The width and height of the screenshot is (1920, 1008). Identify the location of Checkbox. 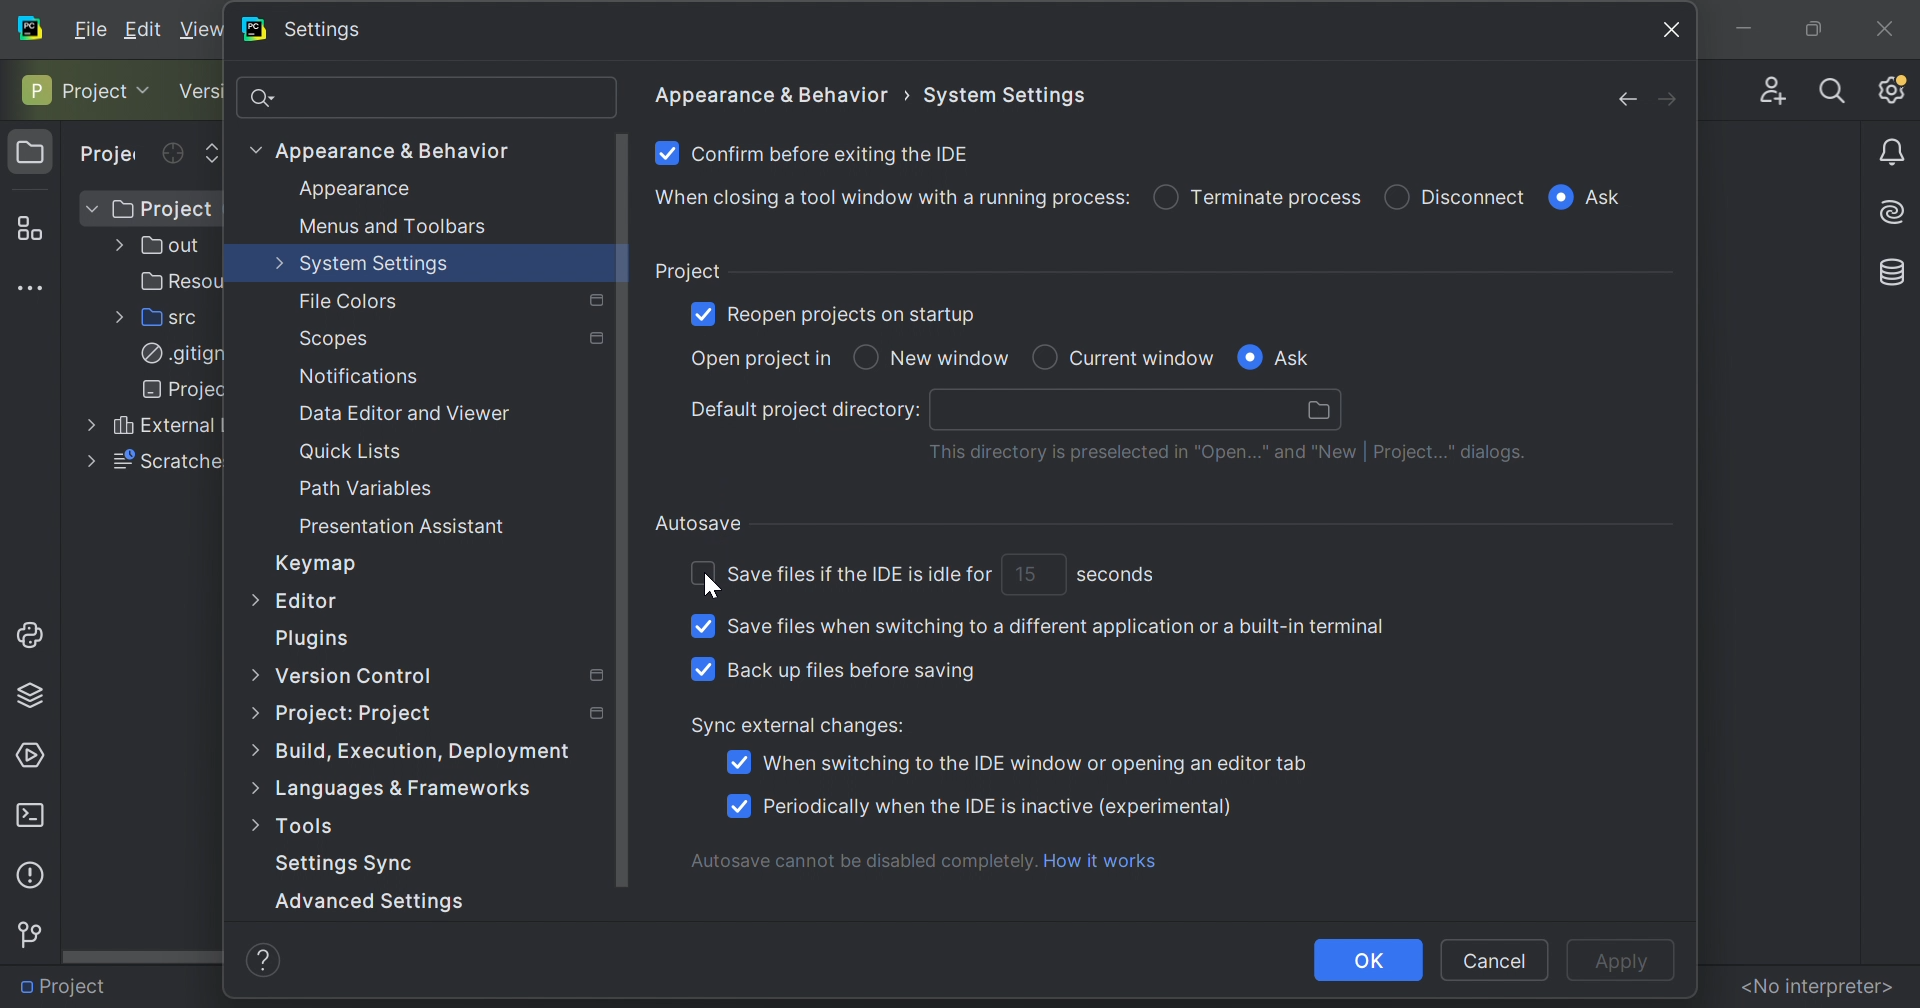
(699, 311).